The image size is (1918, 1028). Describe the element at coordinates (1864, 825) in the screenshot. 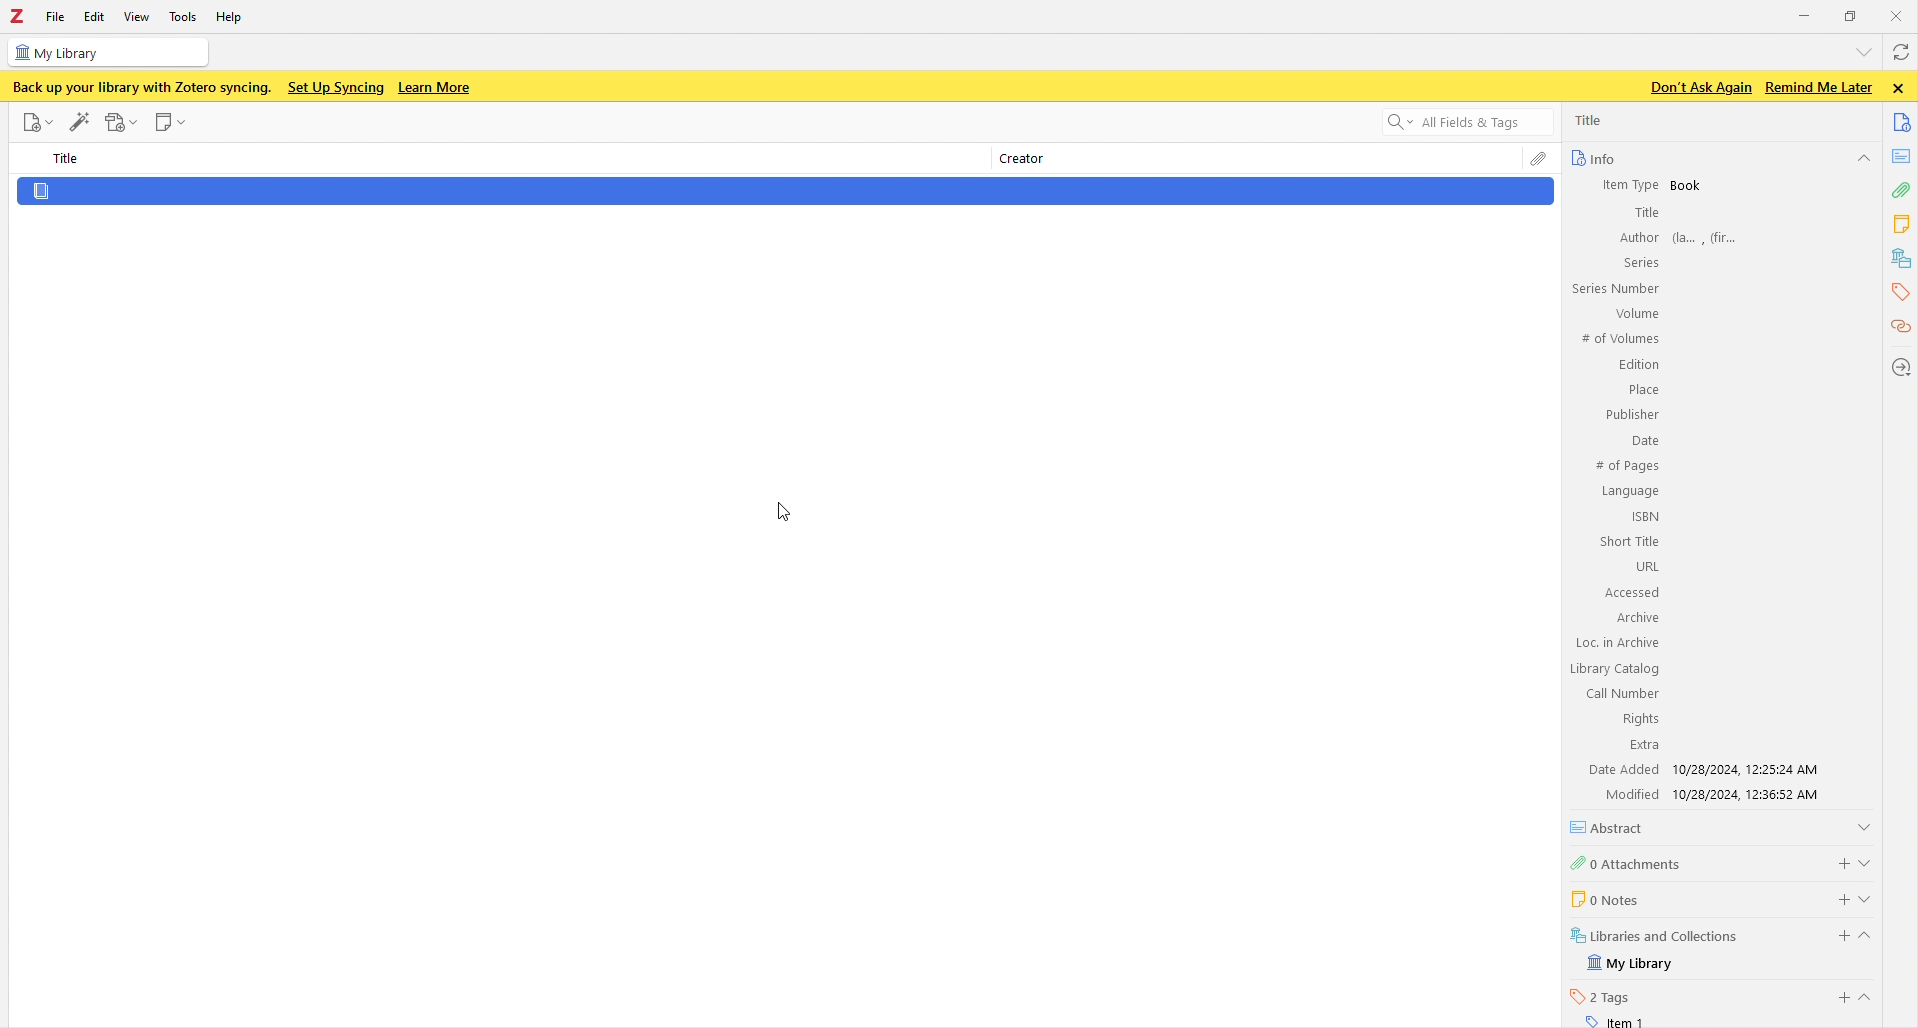

I see `show` at that location.